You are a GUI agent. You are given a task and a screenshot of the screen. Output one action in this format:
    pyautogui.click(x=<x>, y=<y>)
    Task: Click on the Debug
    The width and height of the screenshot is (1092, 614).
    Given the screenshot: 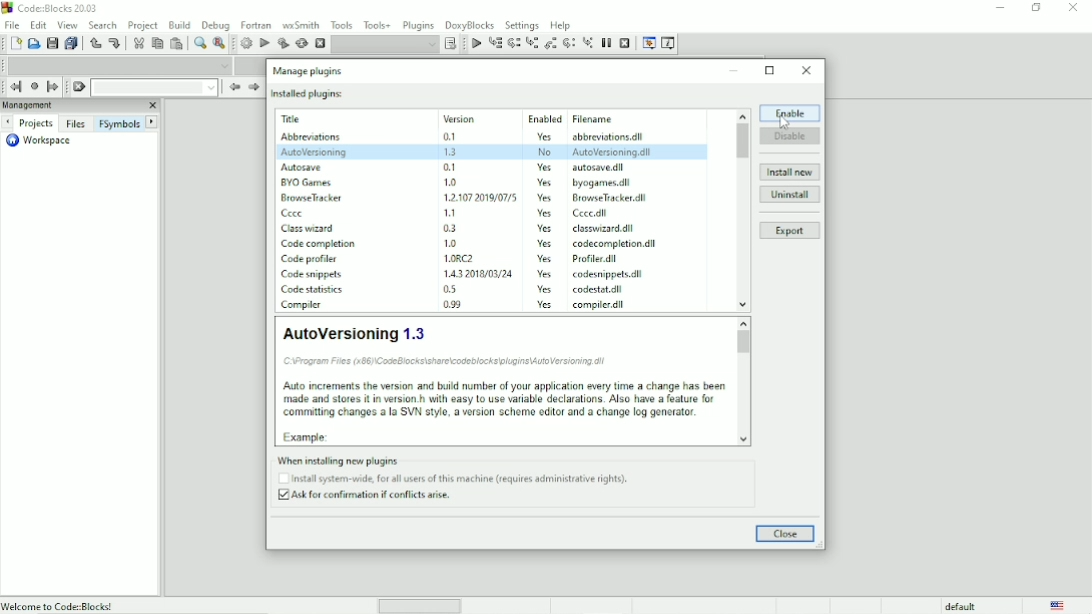 What is the action you would take?
    pyautogui.click(x=215, y=26)
    